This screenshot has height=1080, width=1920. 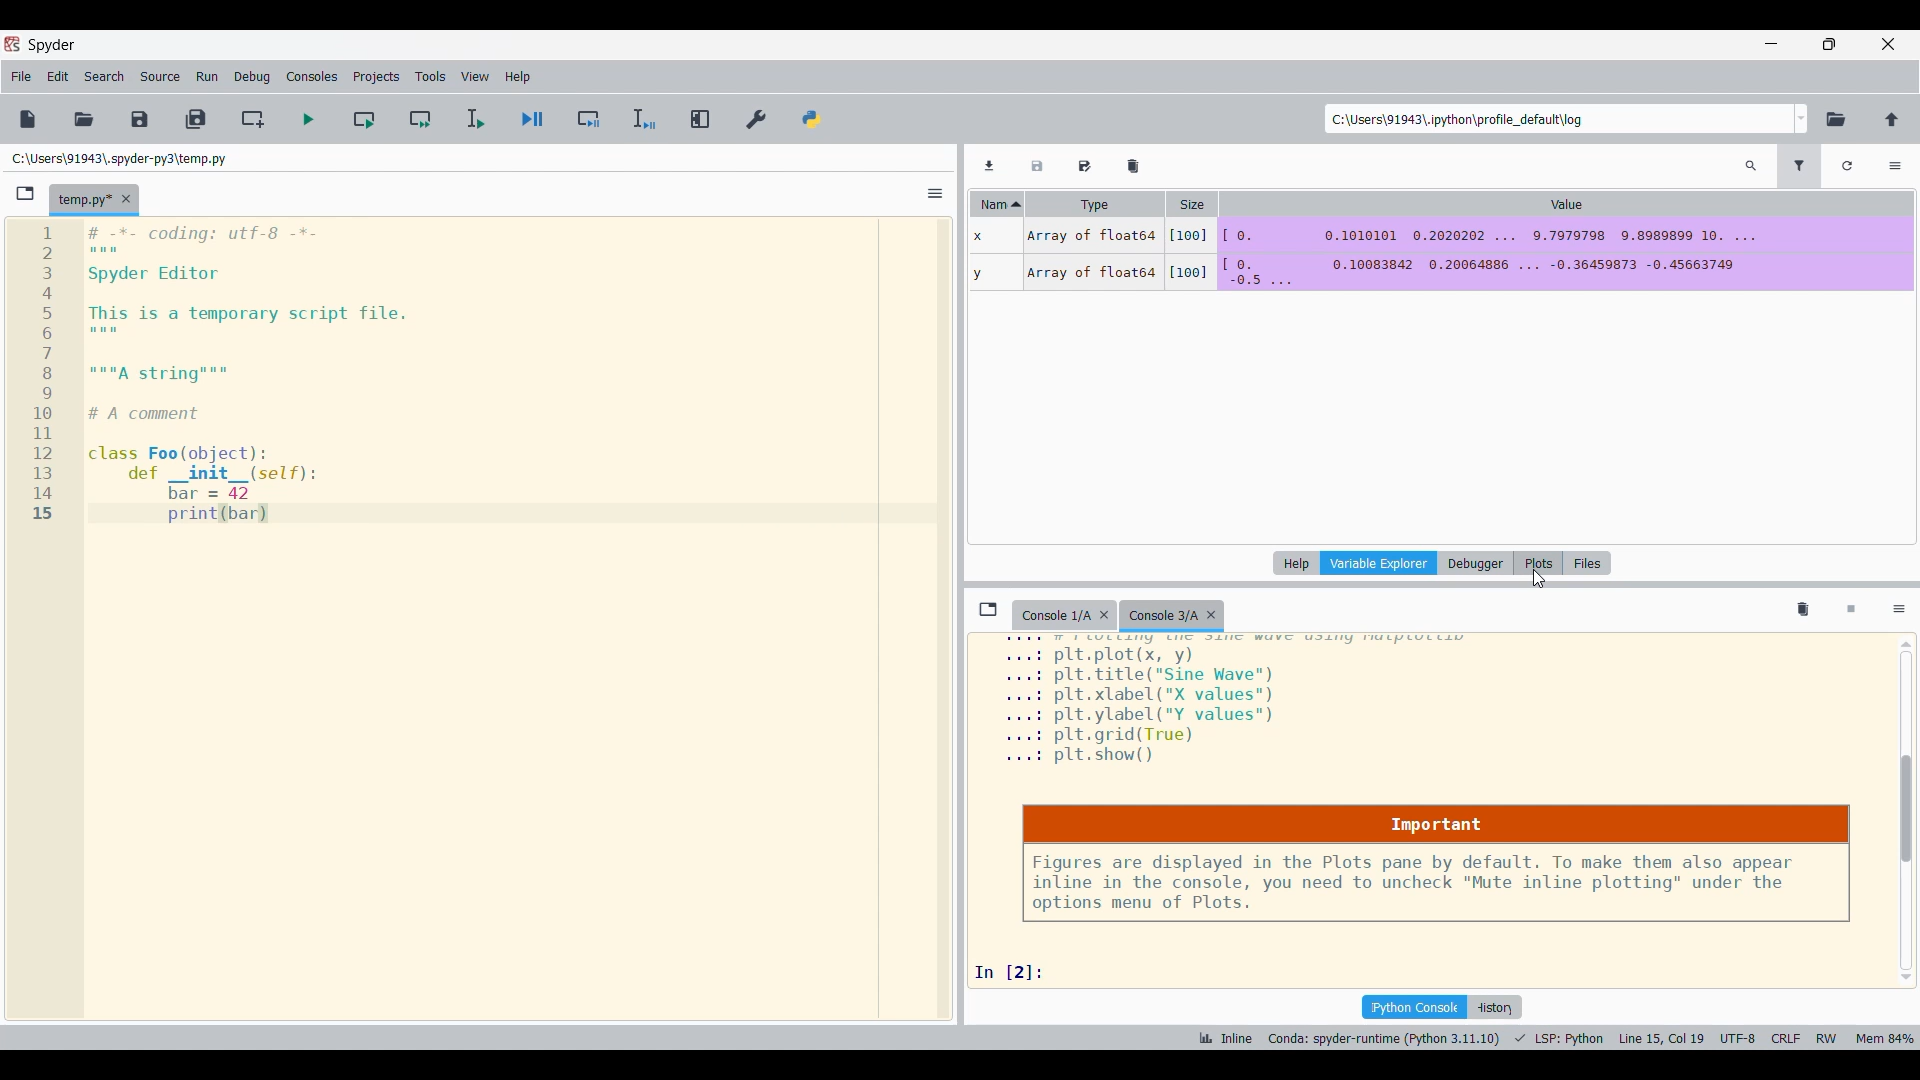 I want to click on Search menu, so click(x=106, y=77).